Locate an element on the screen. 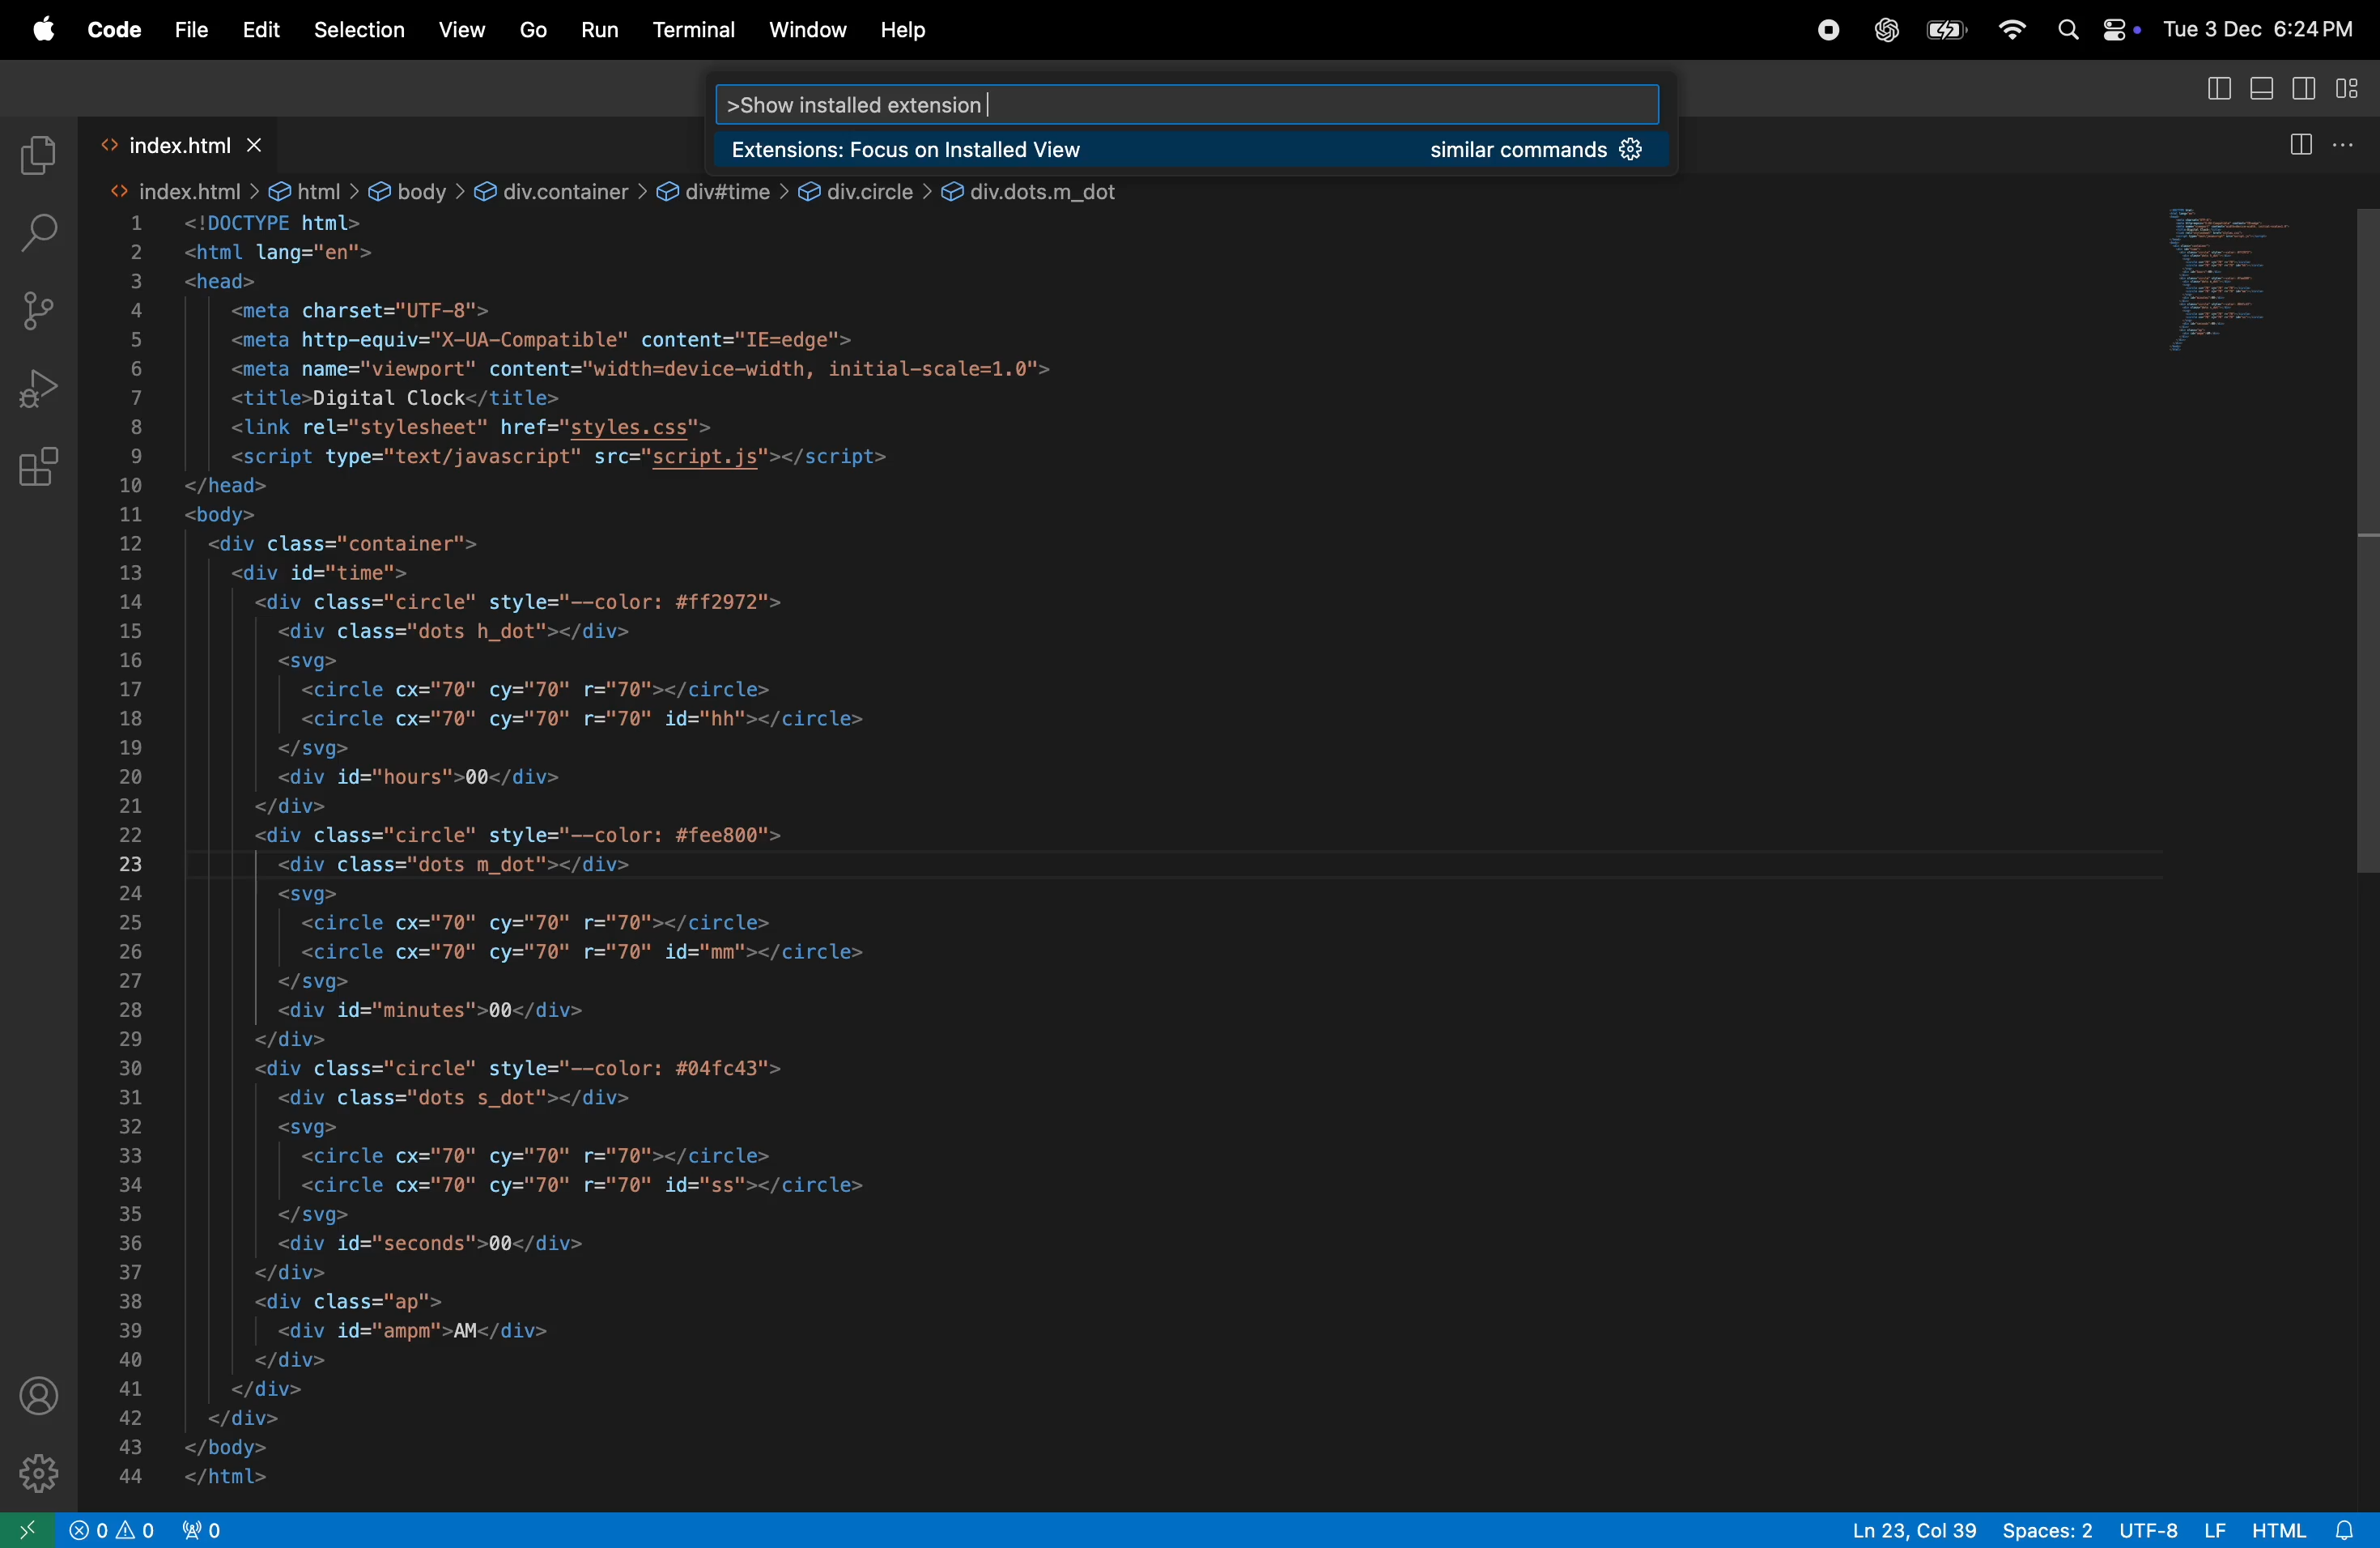 The height and width of the screenshot is (1548, 2380). html is located at coordinates (314, 189).